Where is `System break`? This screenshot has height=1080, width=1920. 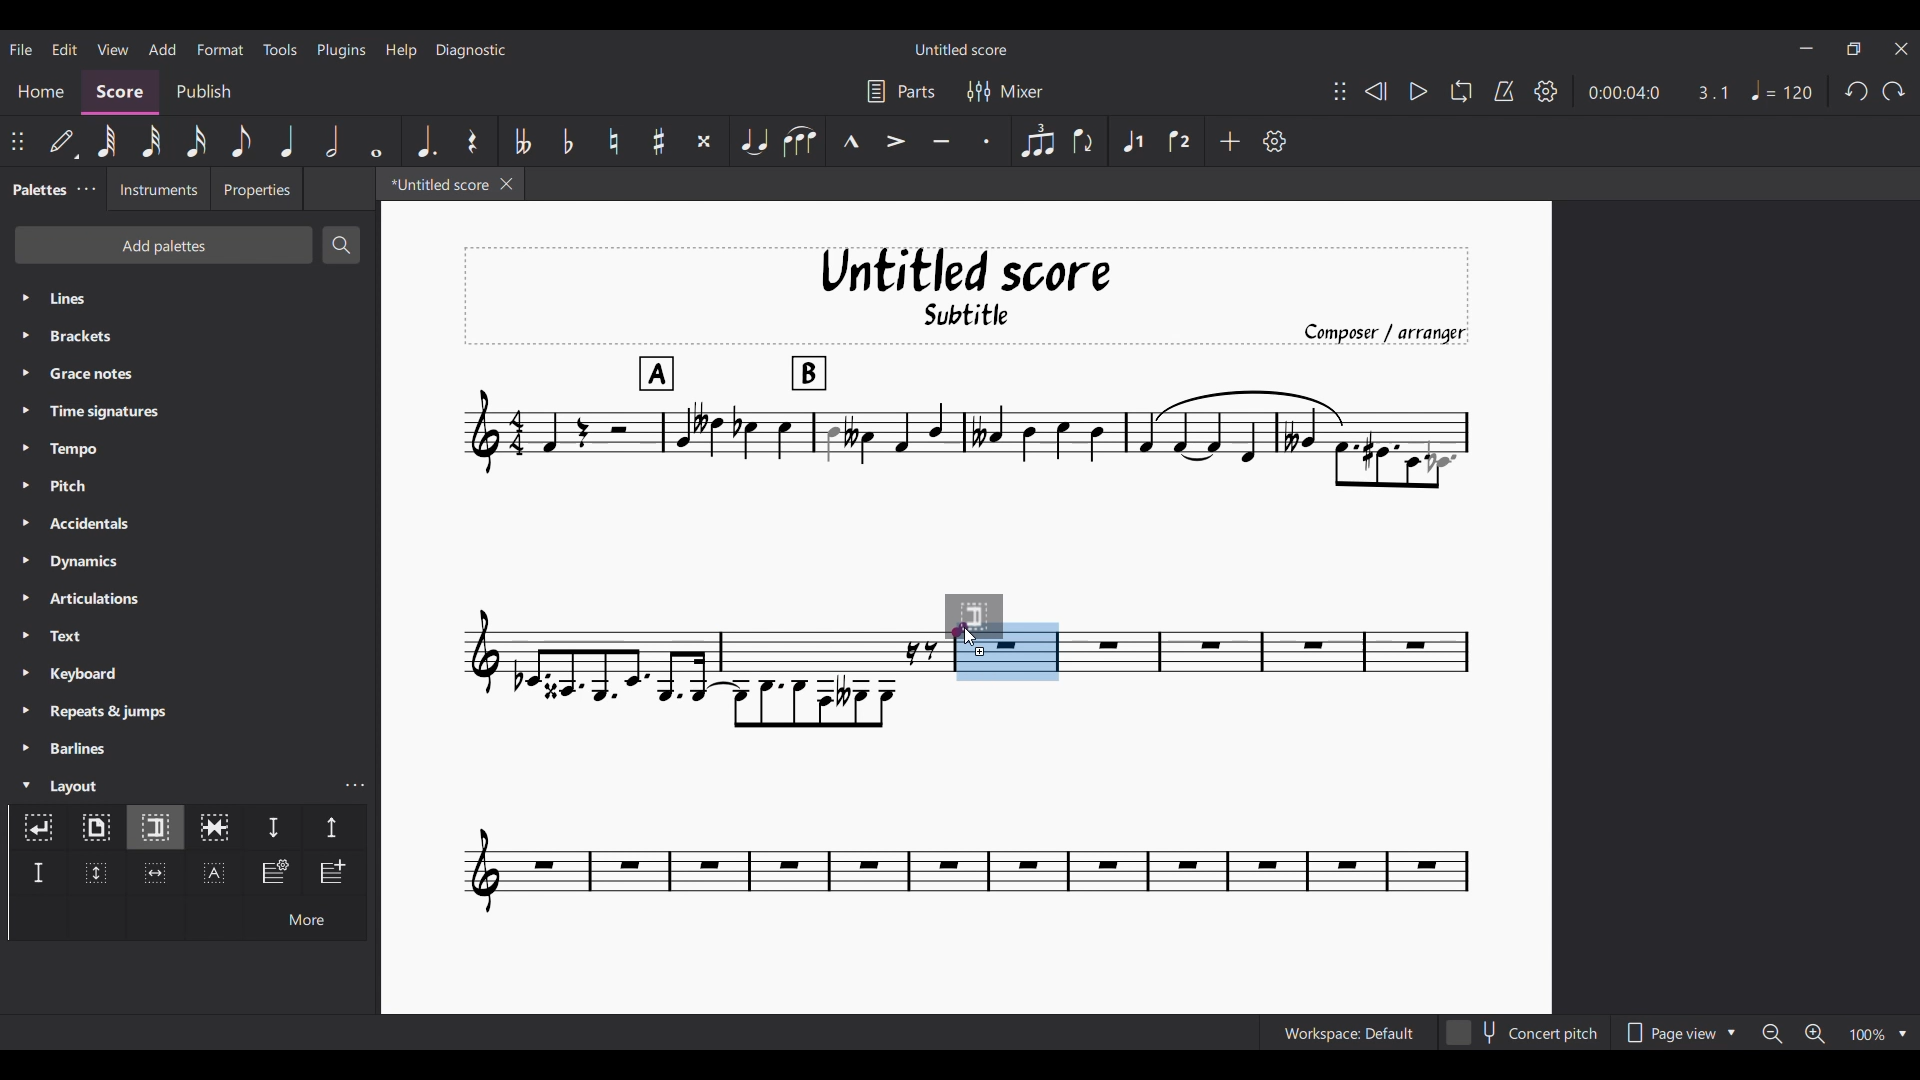
System break is located at coordinates (38, 827).